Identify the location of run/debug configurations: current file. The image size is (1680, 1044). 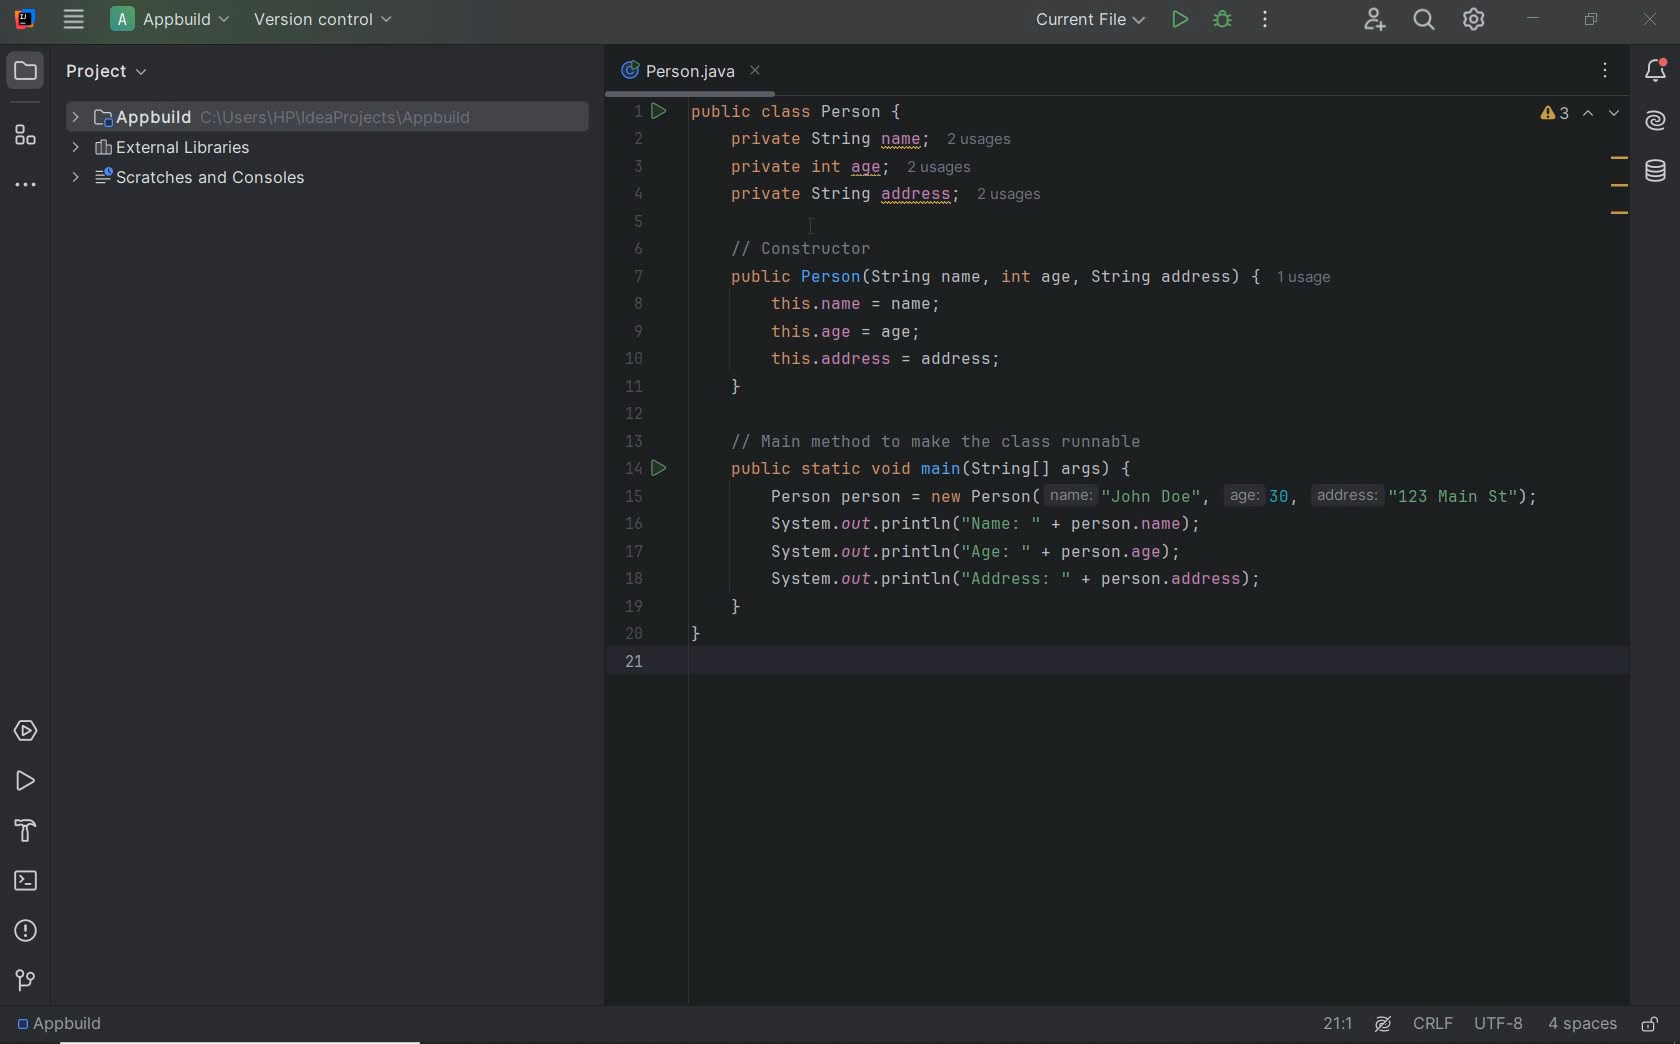
(1090, 19).